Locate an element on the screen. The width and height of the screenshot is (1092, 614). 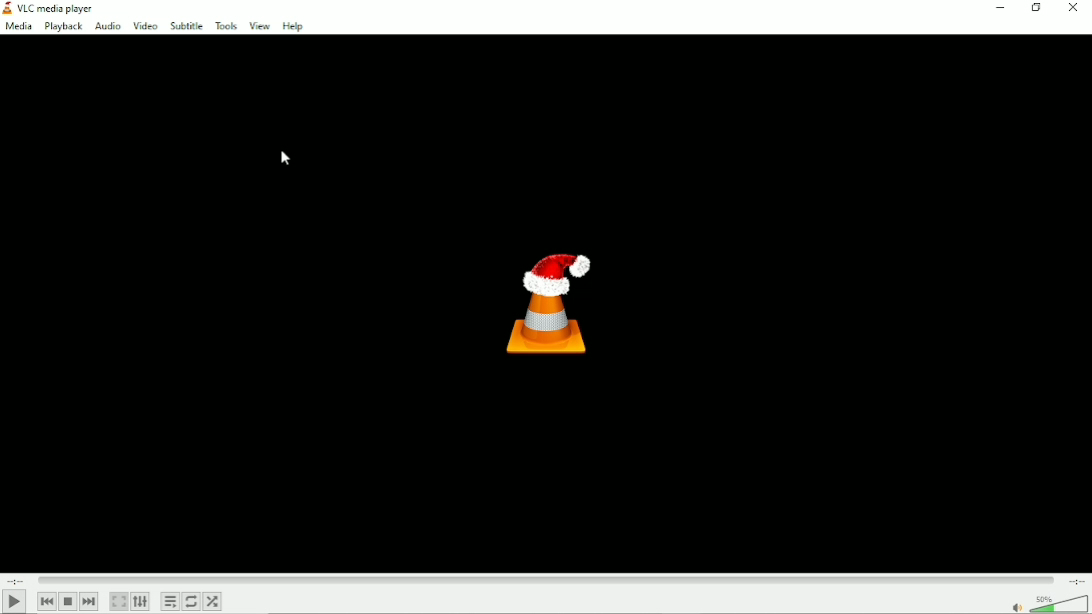
Next is located at coordinates (88, 601).